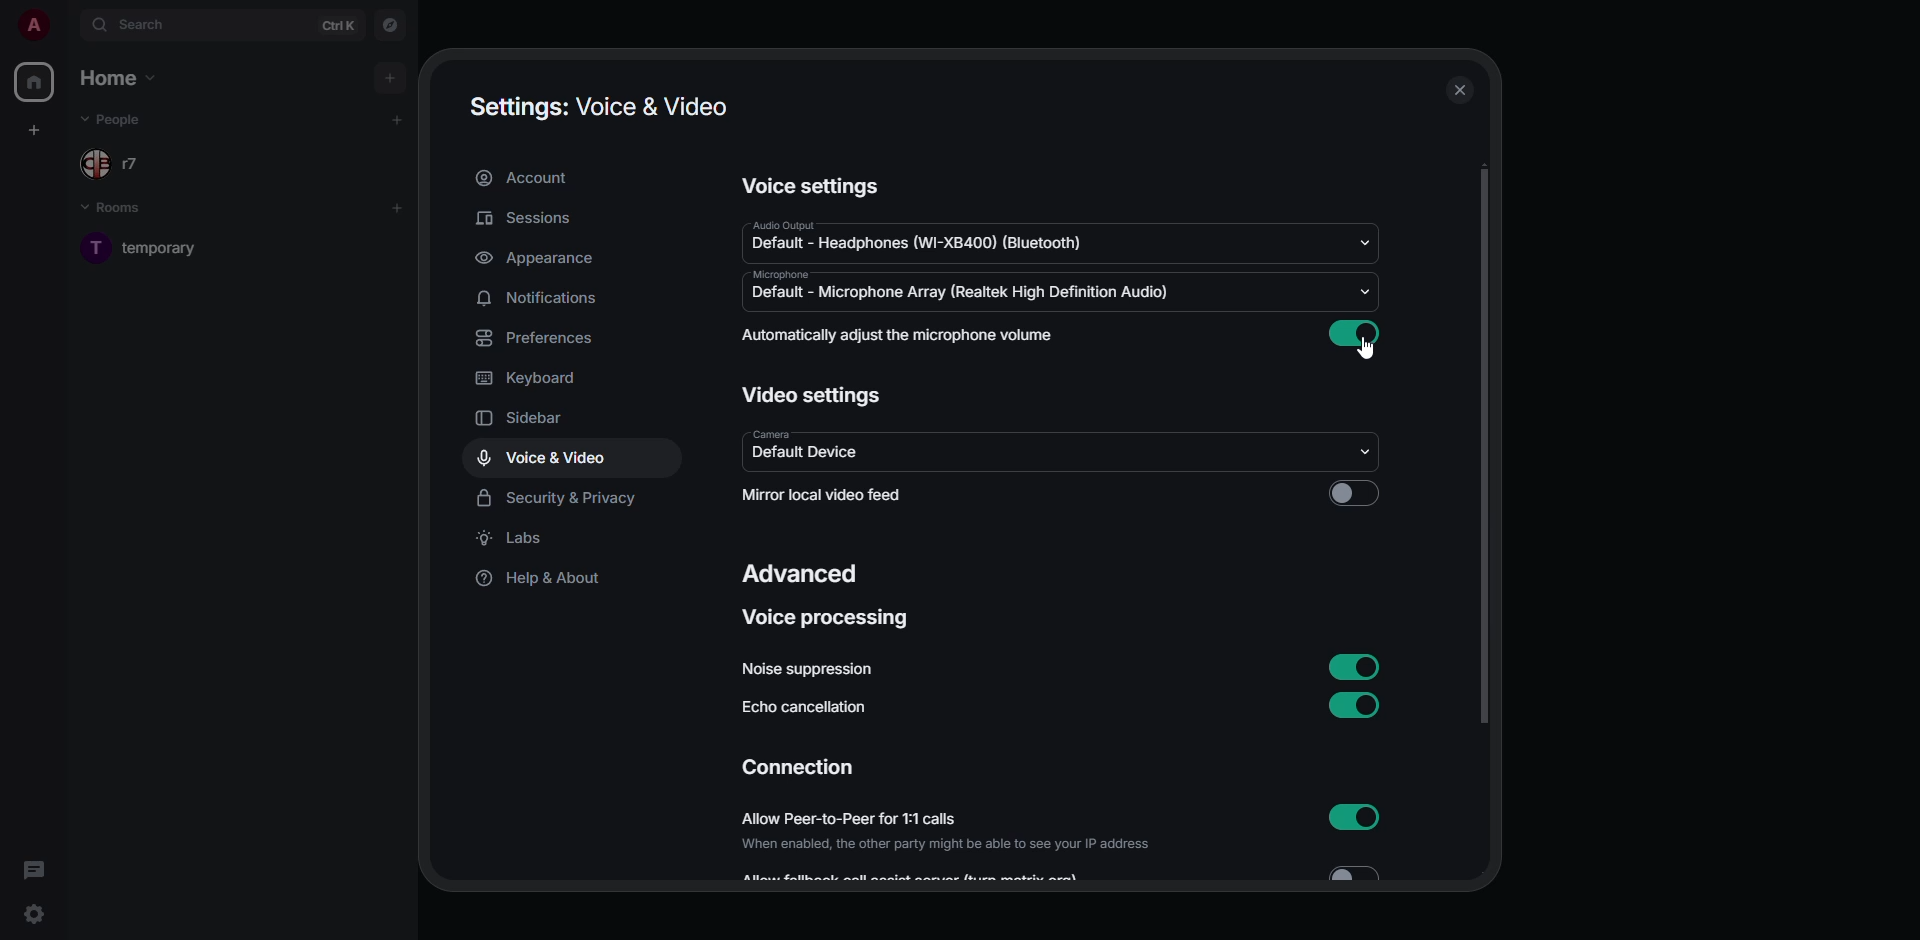 This screenshot has height=940, width=1920. What do you see at coordinates (398, 119) in the screenshot?
I see `add` at bounding box center [398, 119].